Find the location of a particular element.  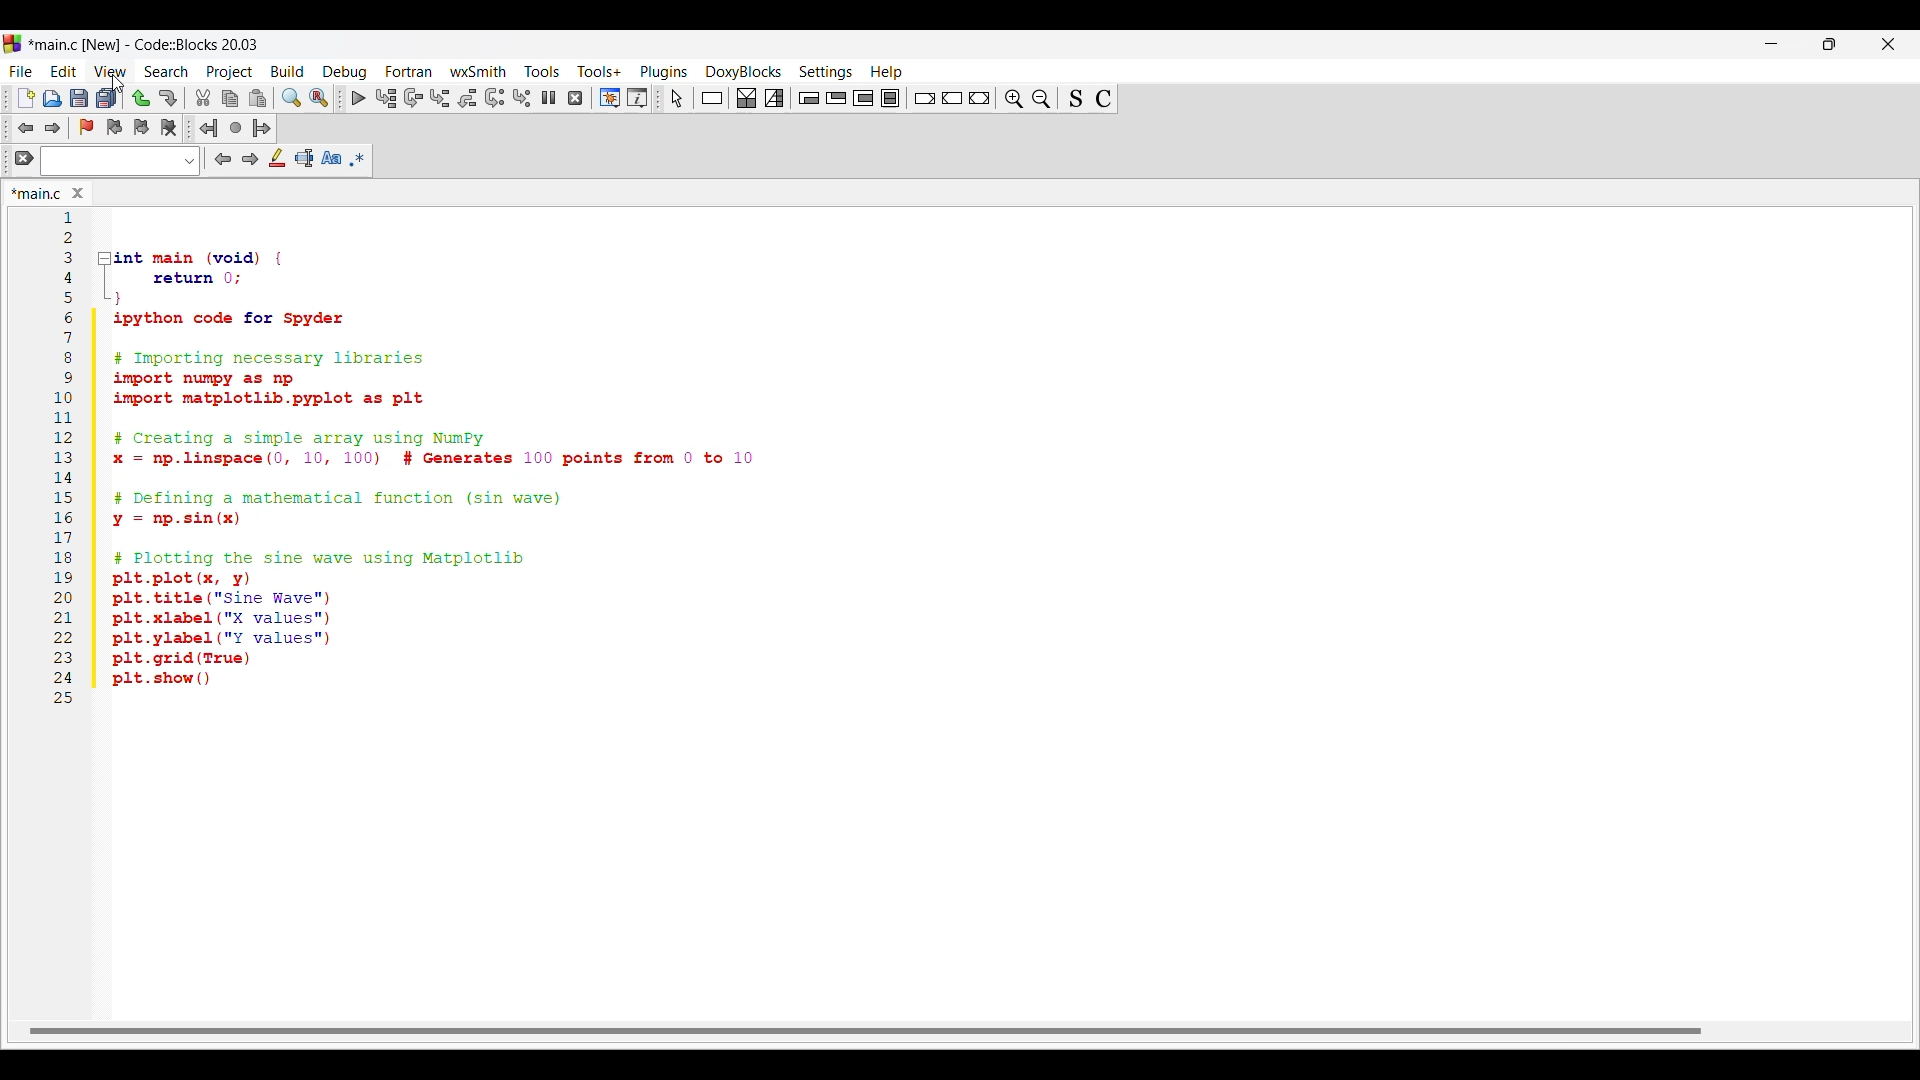

Entry condition loop is located at coordinates (809, 98).